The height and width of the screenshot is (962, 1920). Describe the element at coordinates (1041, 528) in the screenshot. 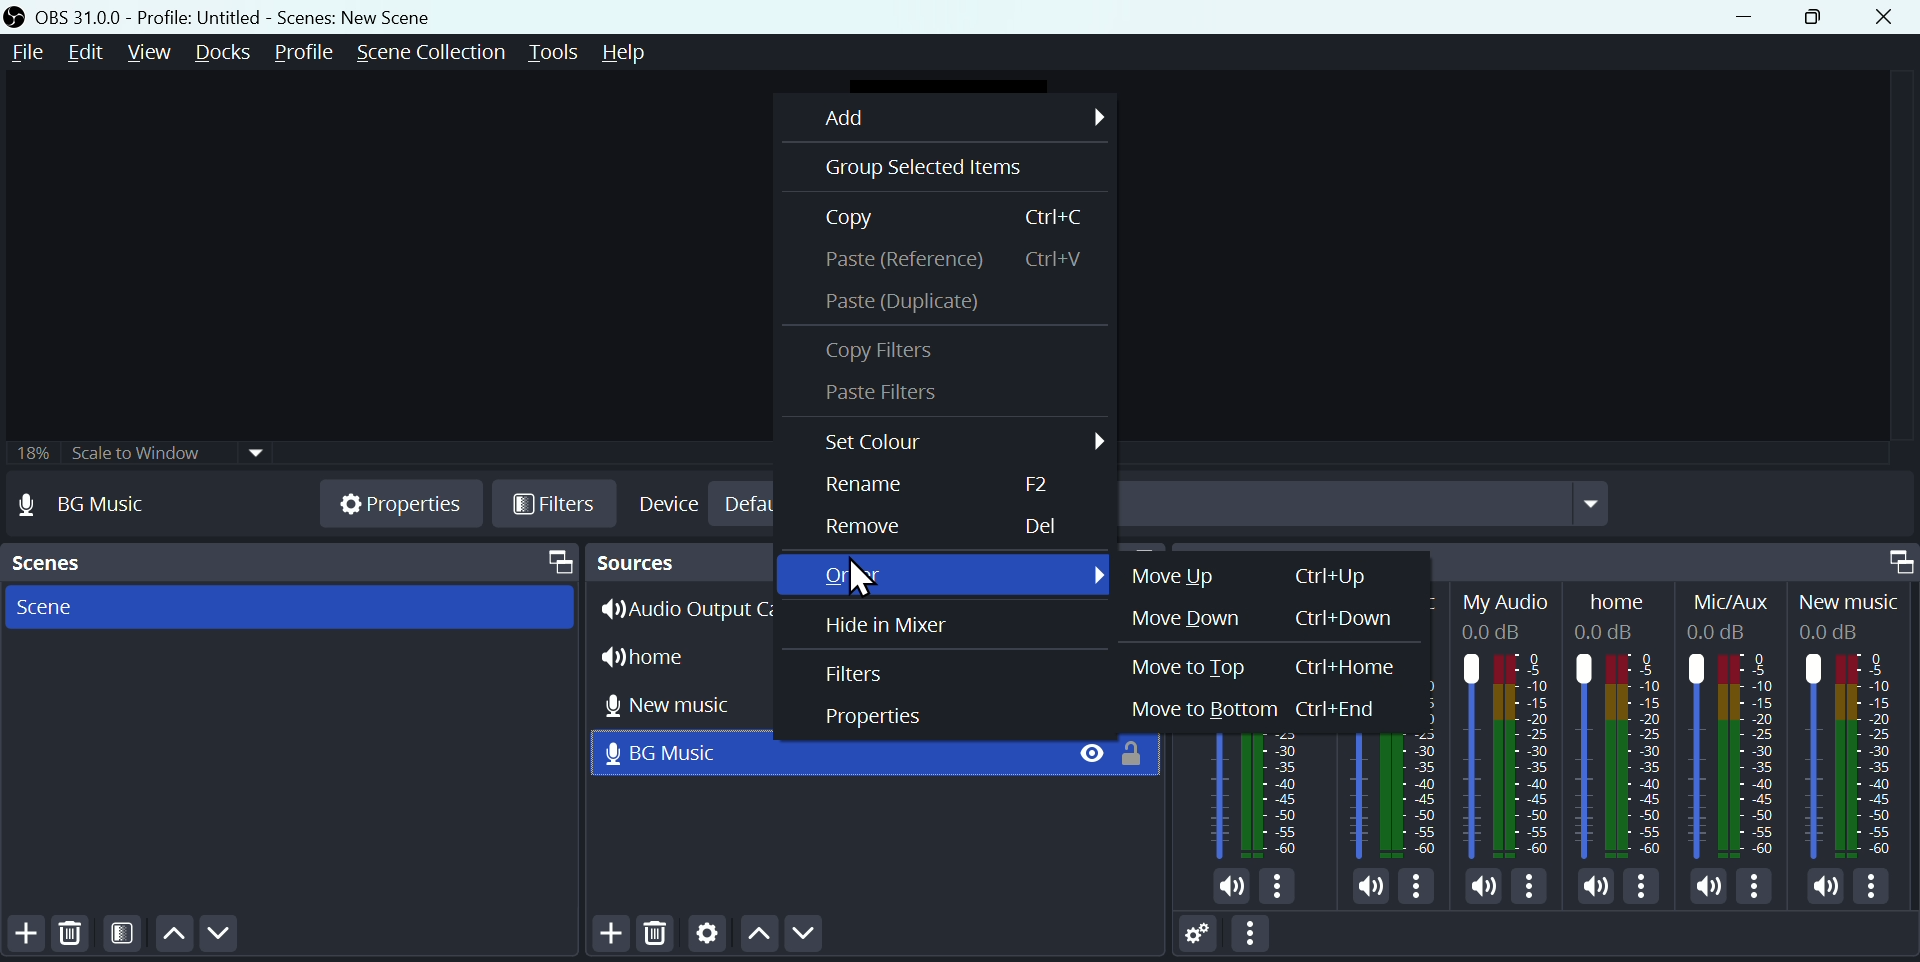

I see `Del` at that location.